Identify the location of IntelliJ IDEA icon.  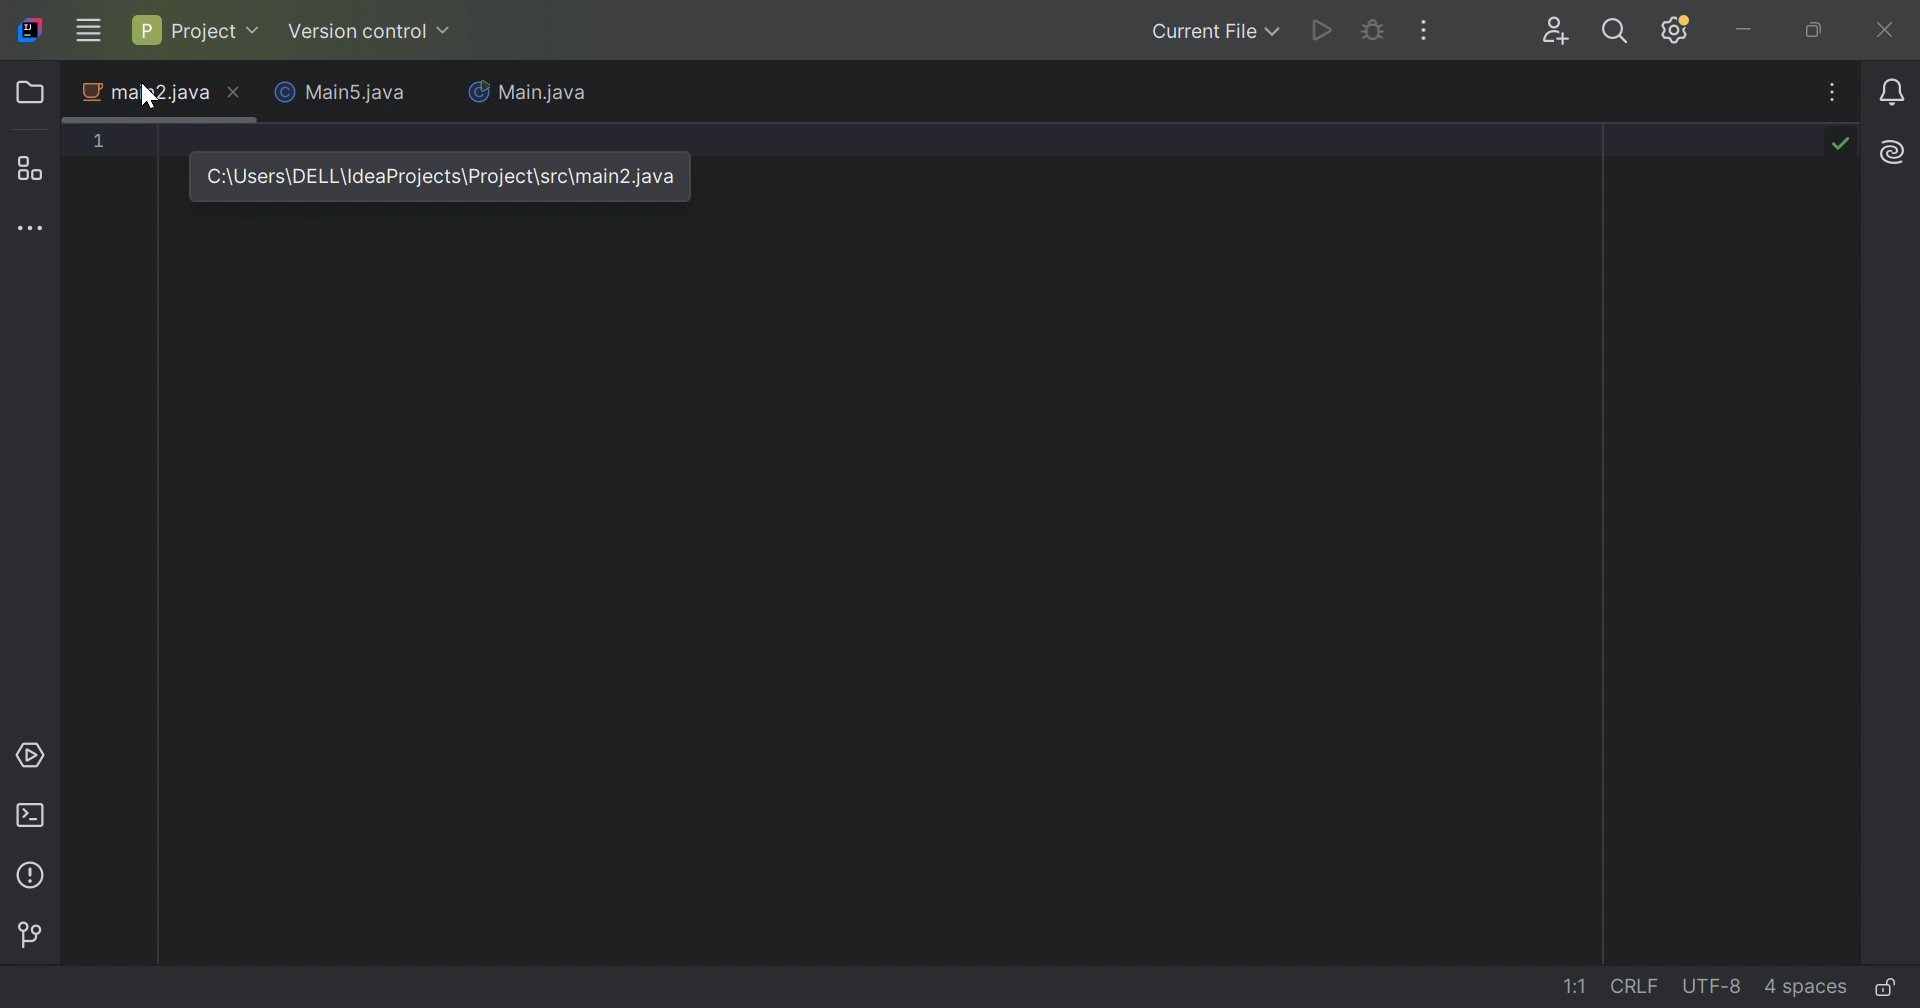
(30, 30).